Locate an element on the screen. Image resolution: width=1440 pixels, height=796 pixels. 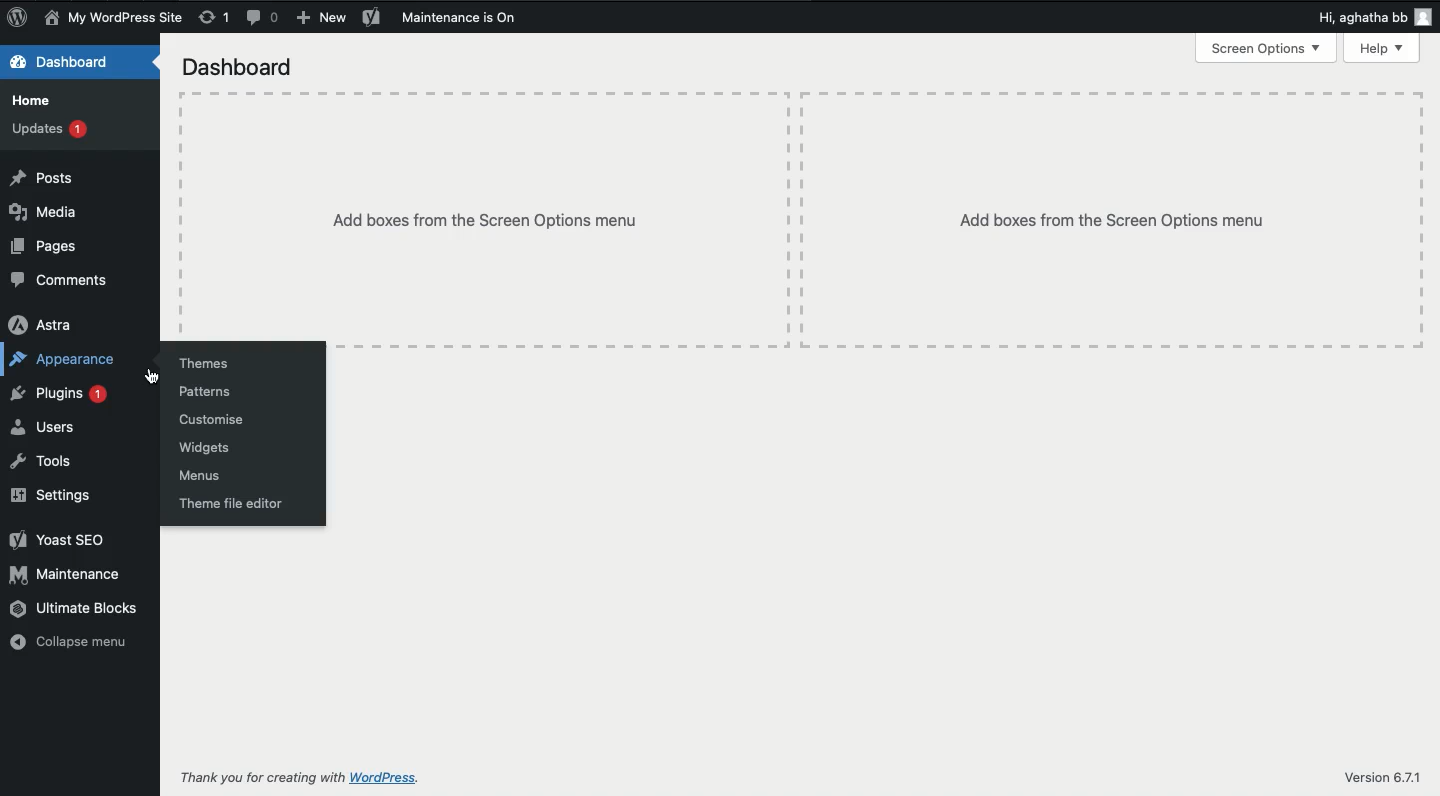
Yoast is located at coordinates (374, 17).